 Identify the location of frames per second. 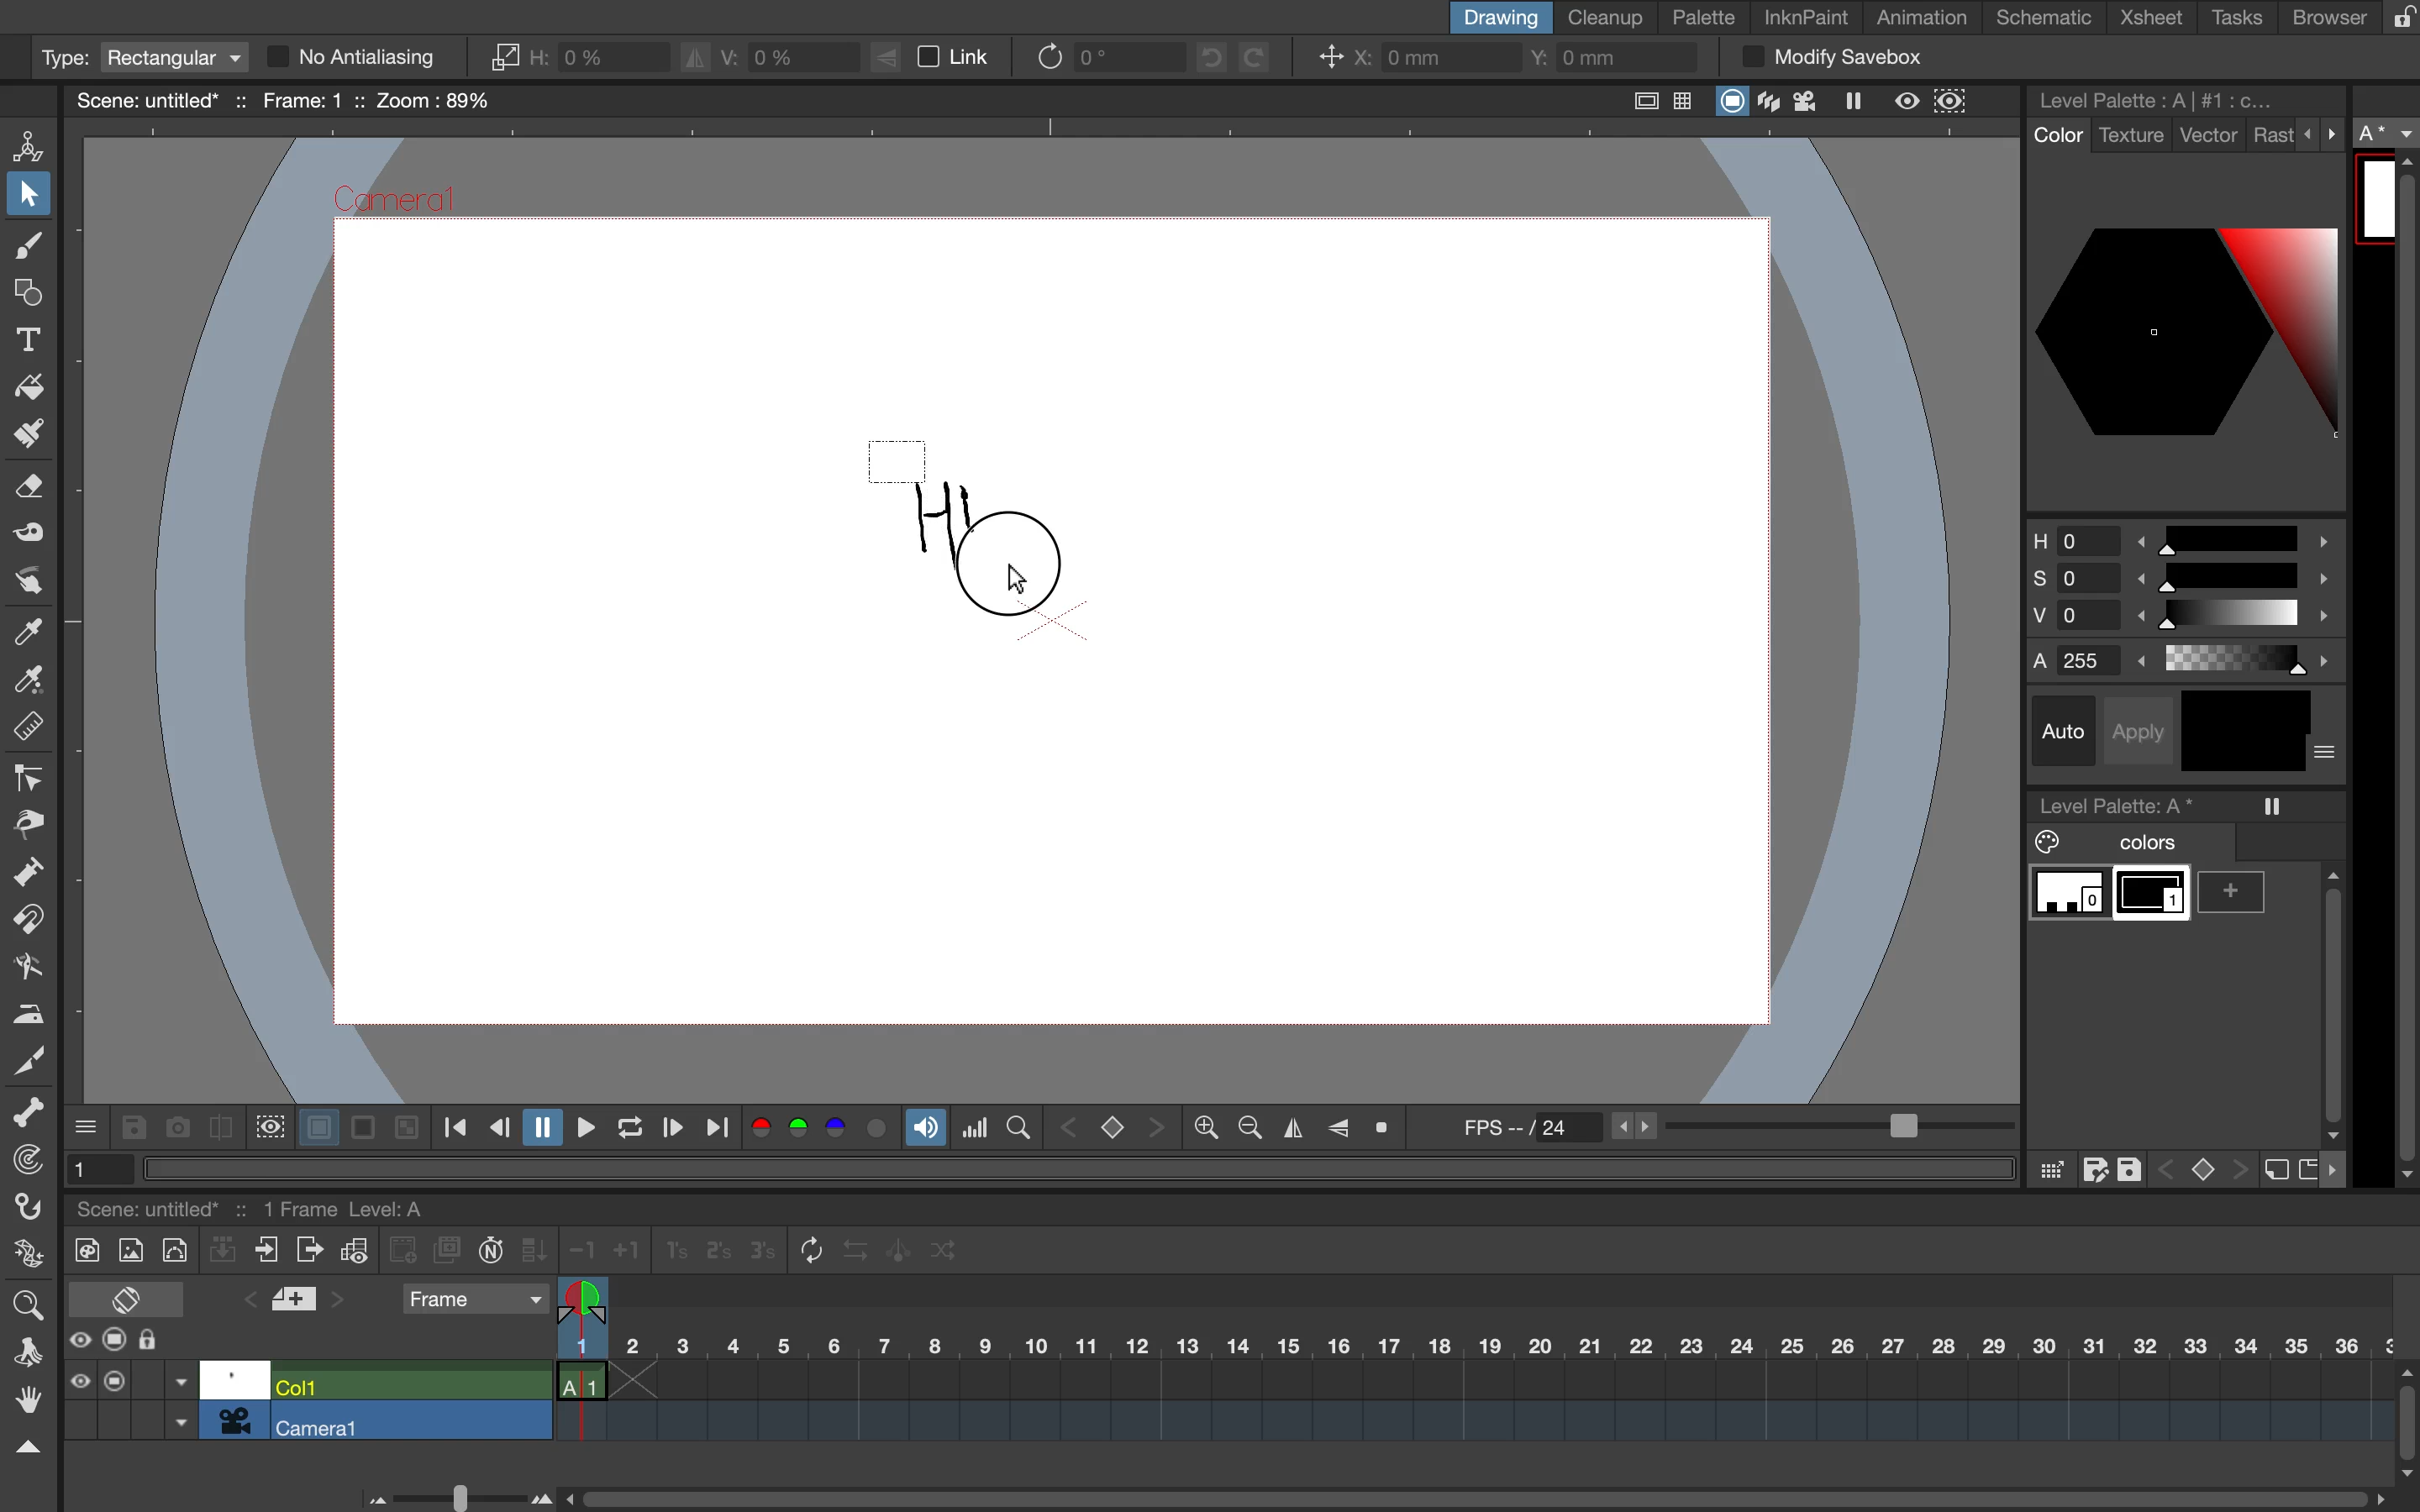
(1726, 1129).